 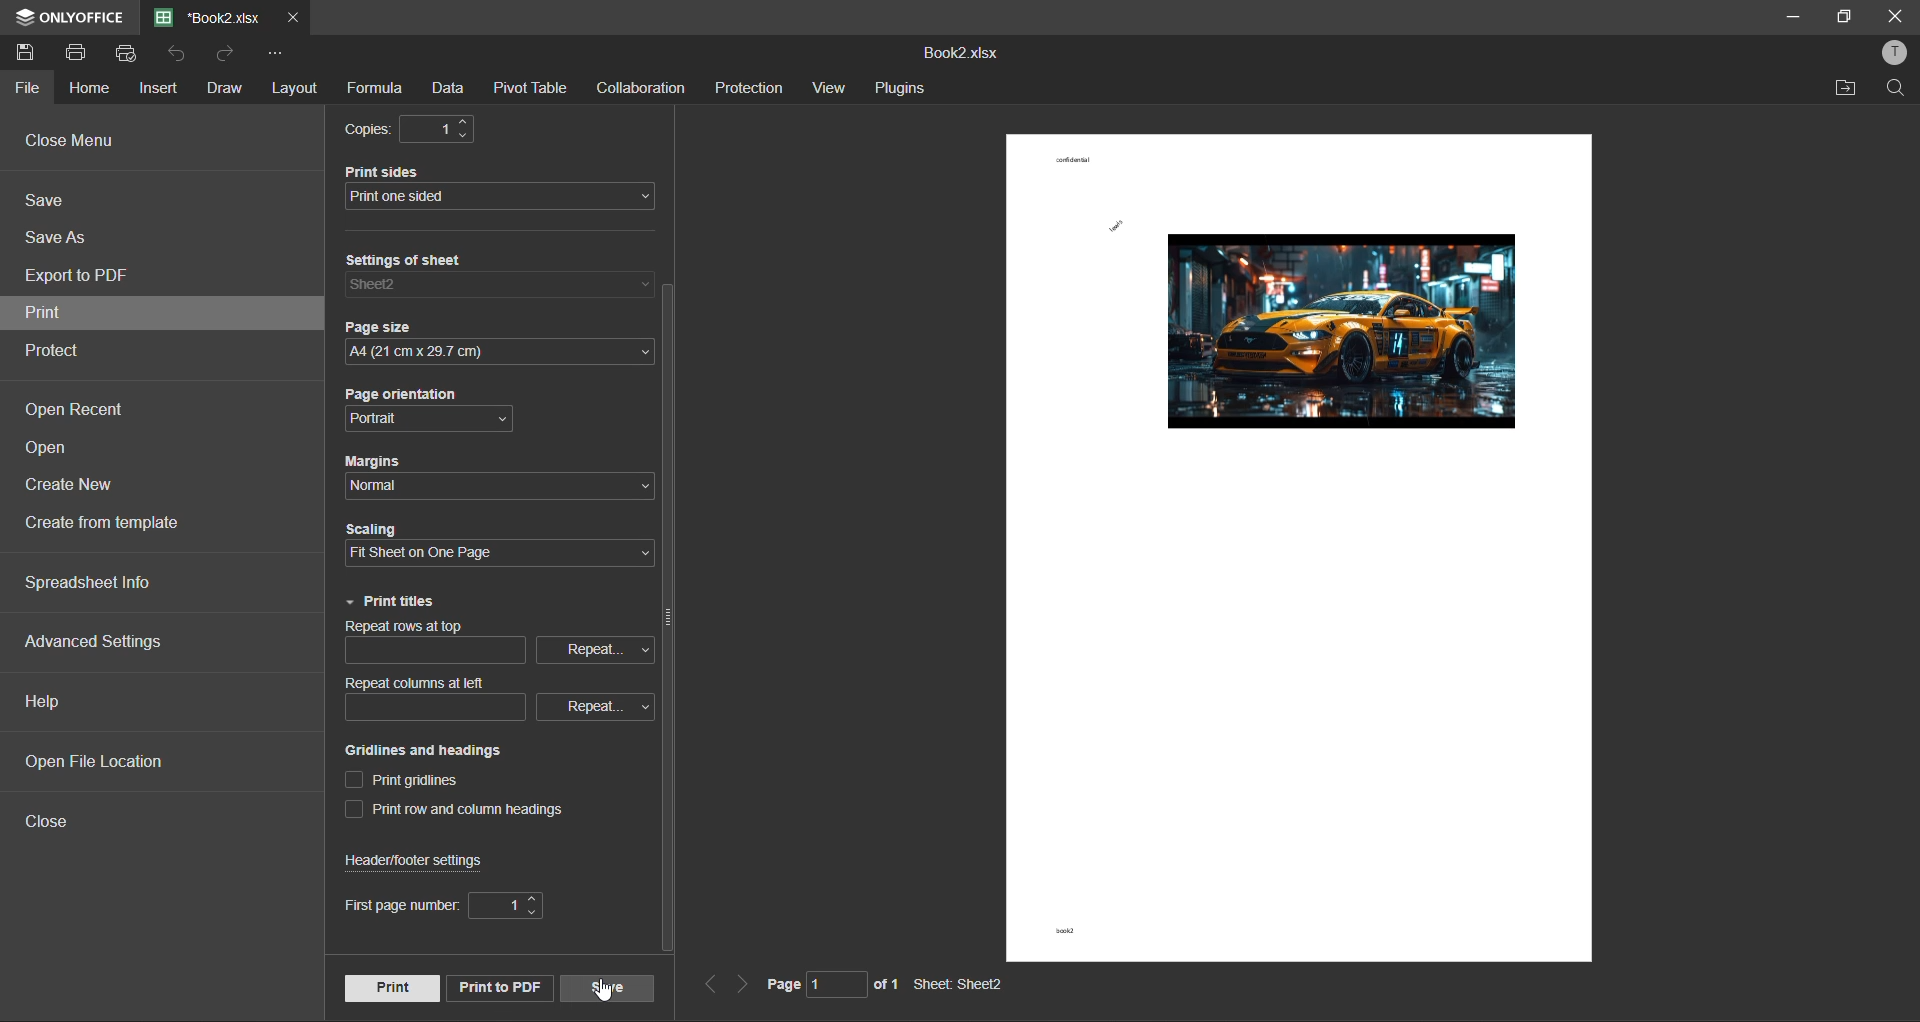 What do you see at coordinates (500, 988) in the screenshot?
I see `print to pdf` at bounding box center [500, 988].